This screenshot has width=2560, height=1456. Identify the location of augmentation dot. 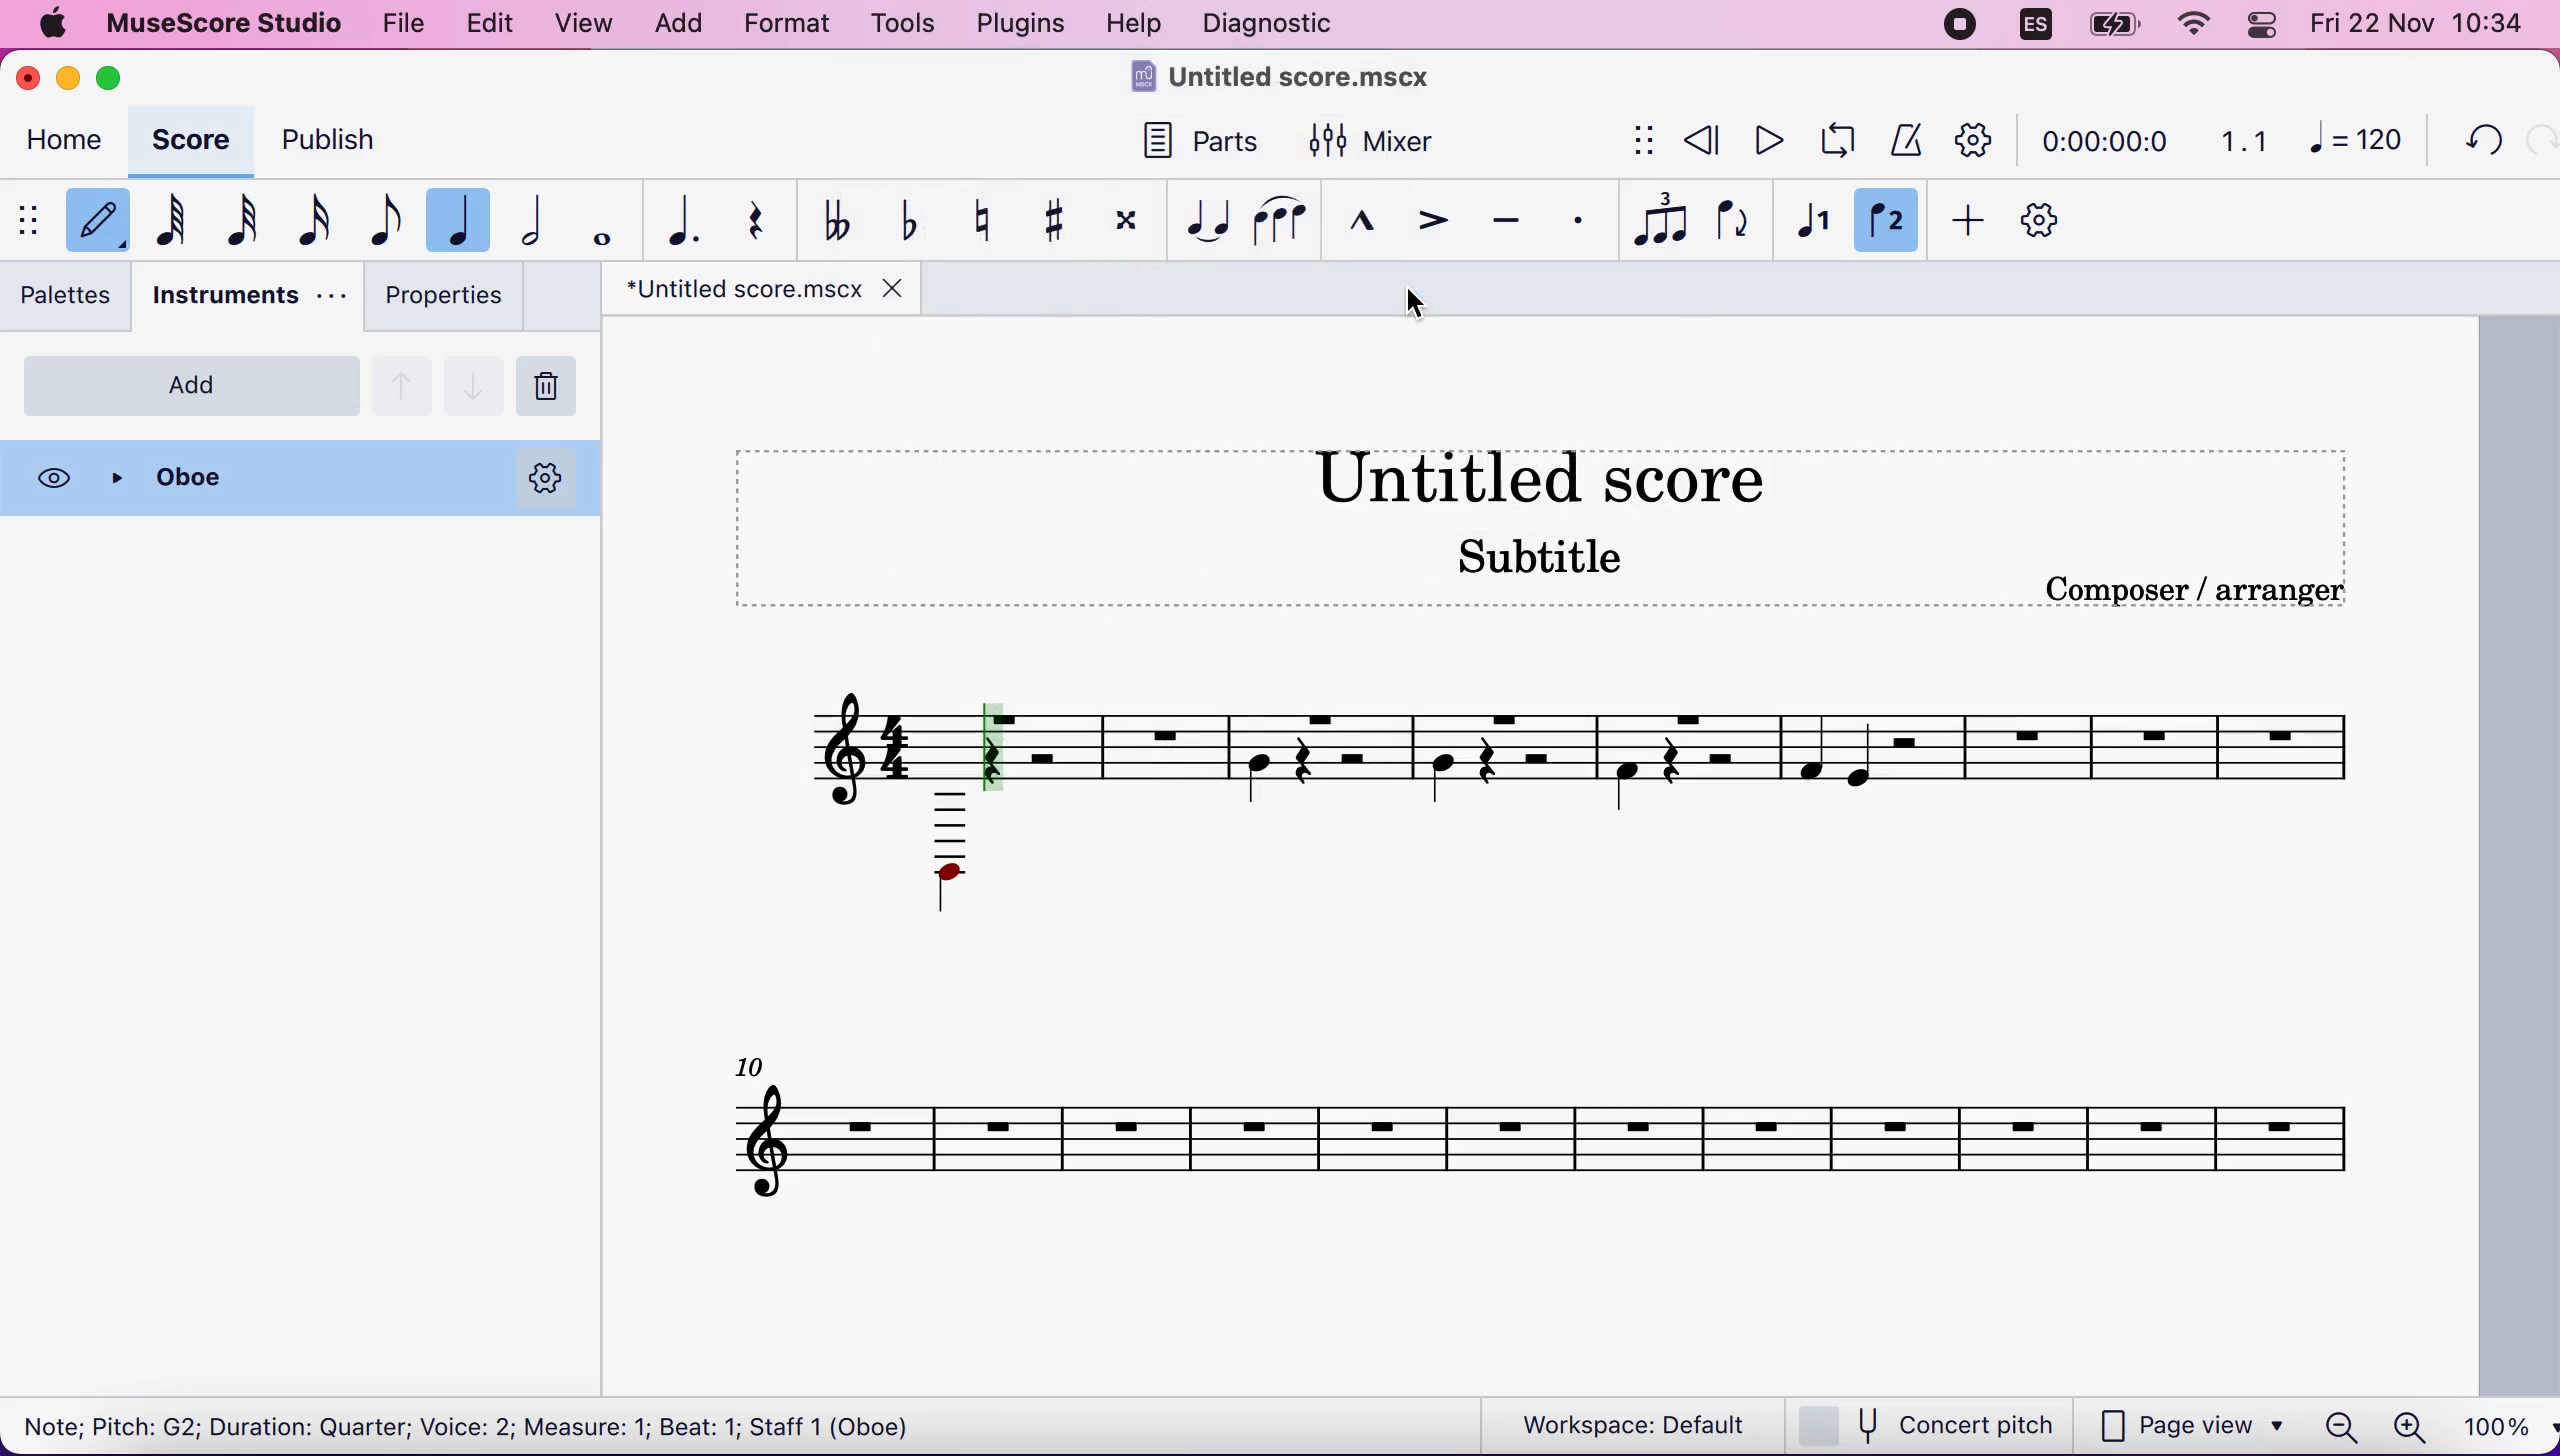
(688, 218).